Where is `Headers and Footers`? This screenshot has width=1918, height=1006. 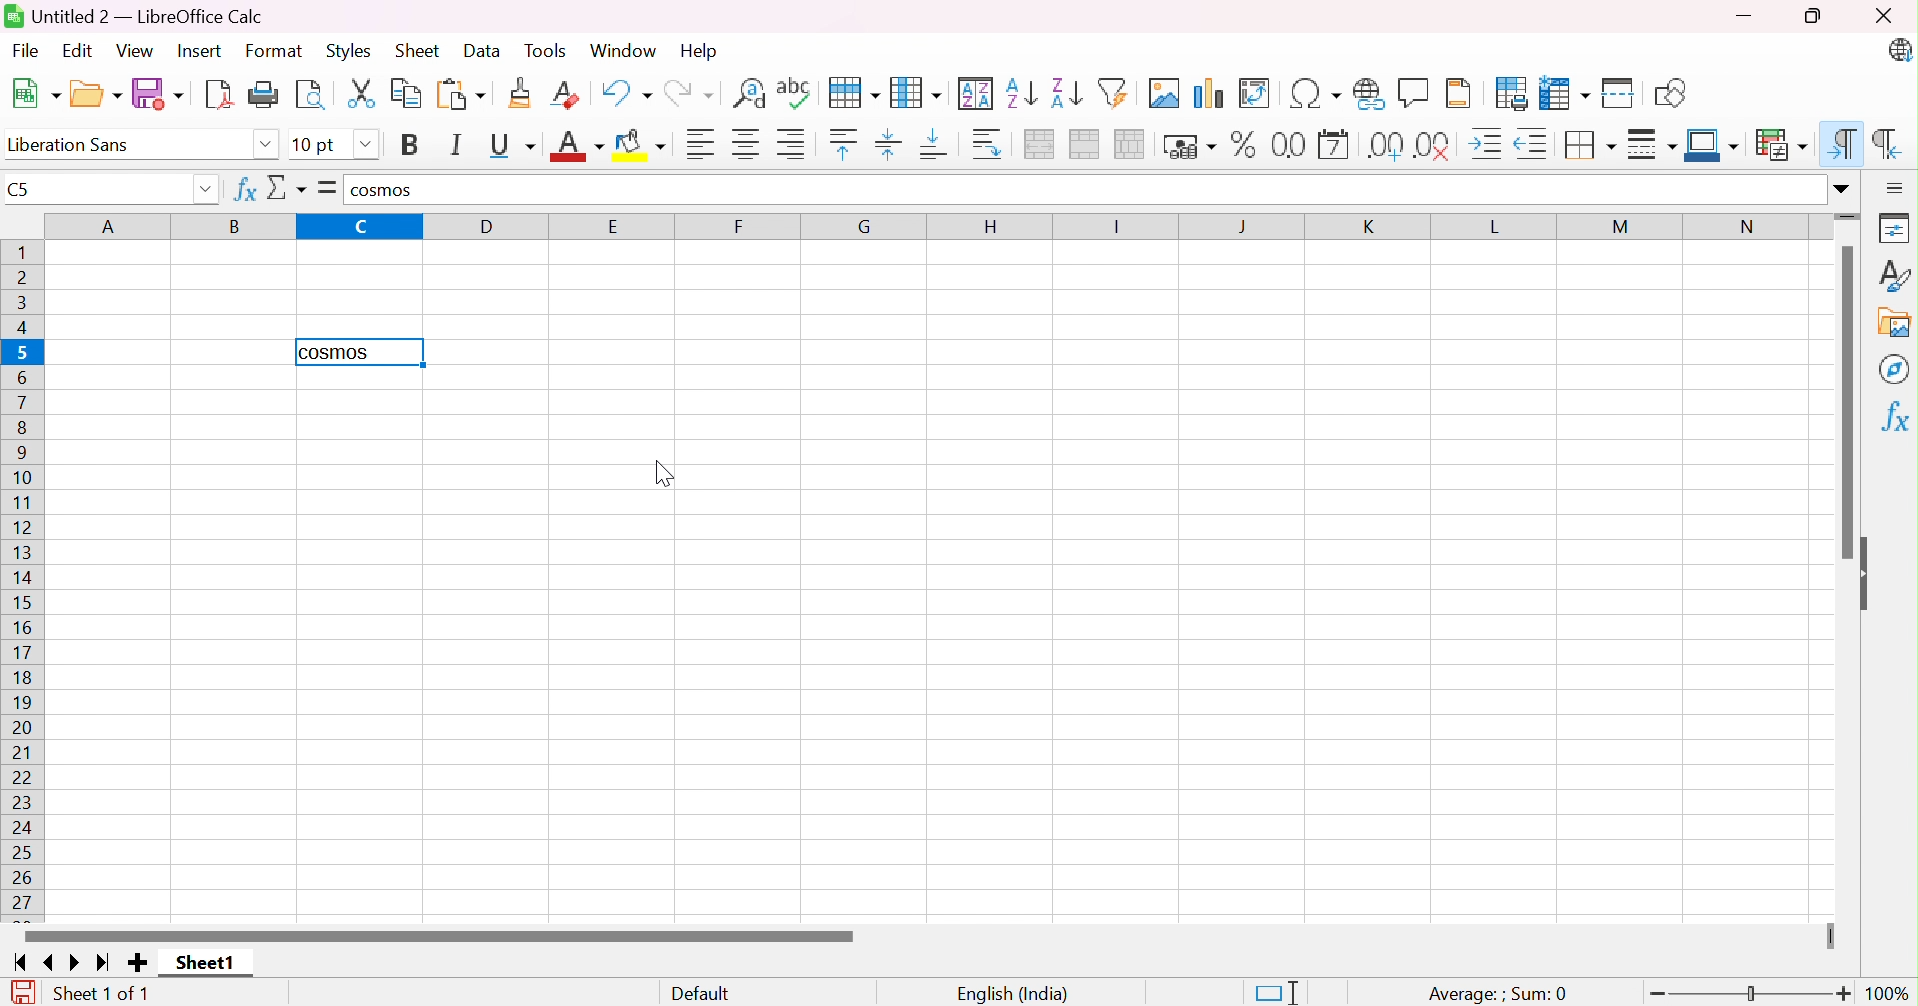 Headers and Footers is located at coordinates (1461, 93).